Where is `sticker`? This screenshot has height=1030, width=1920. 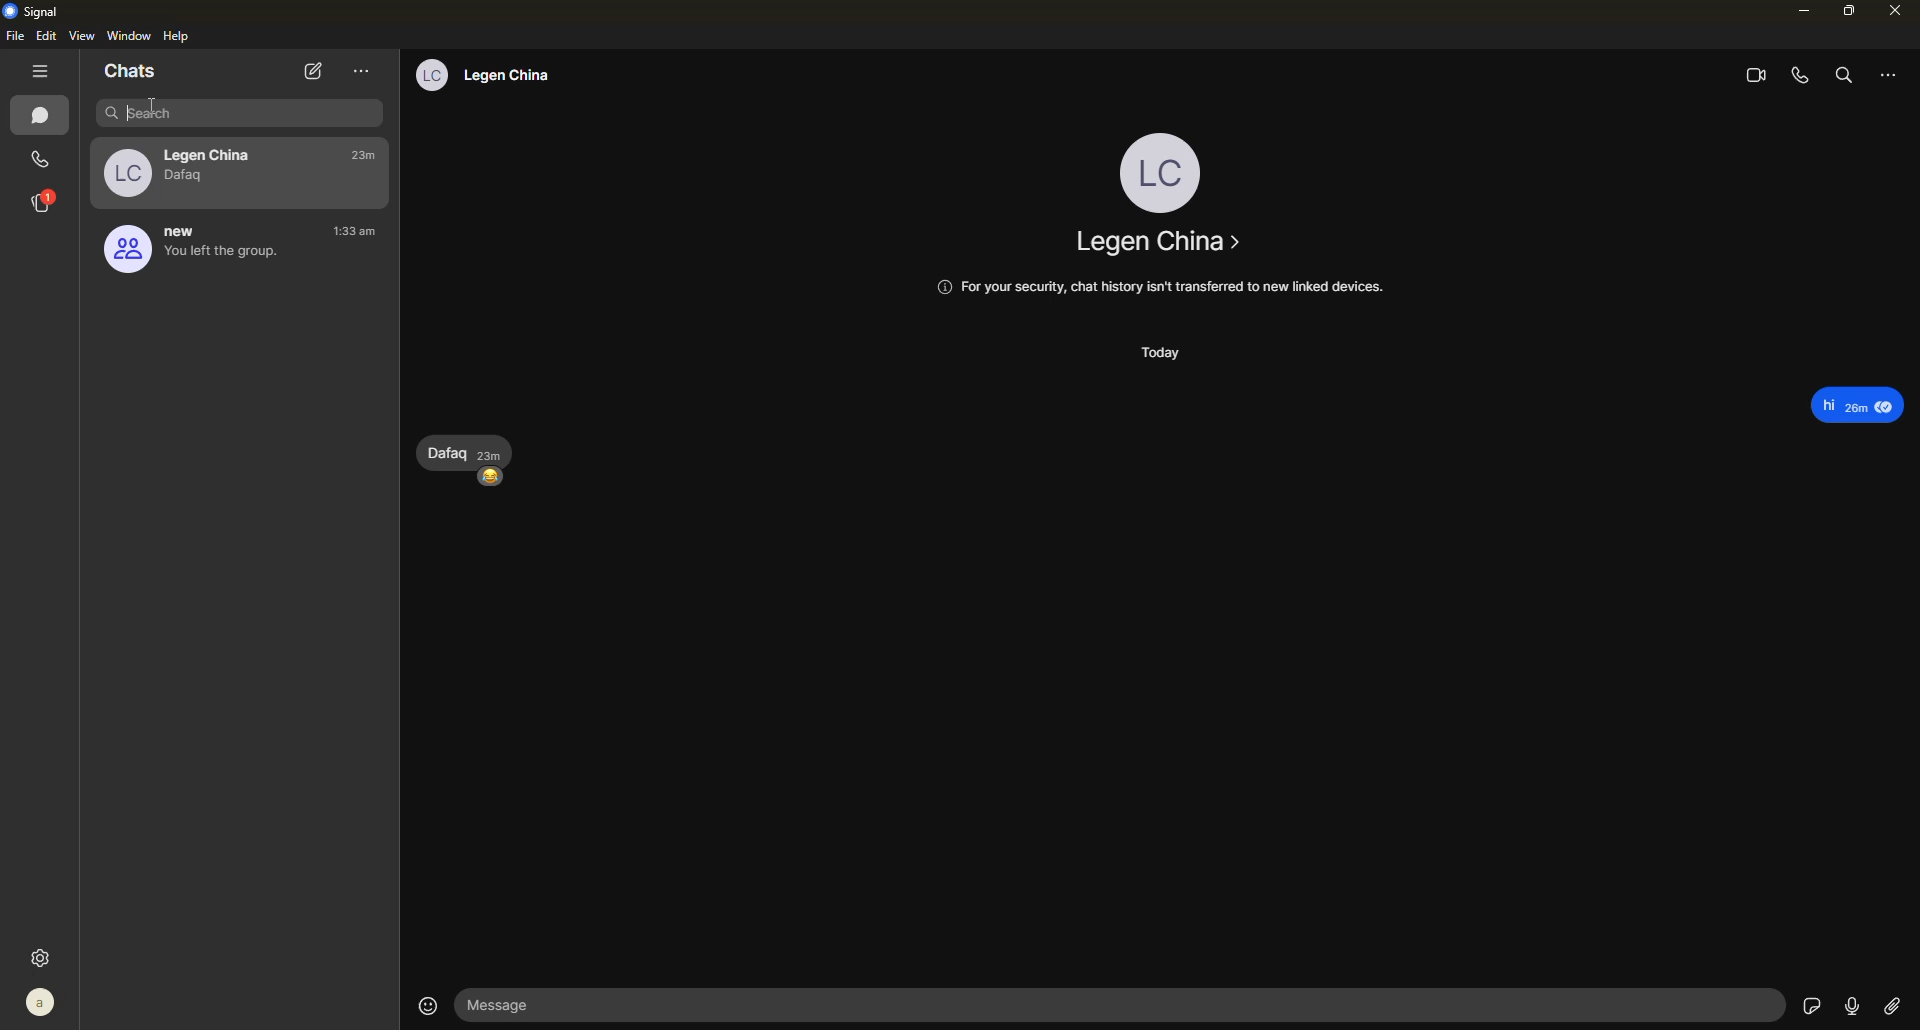
sticker is located at coordinates (1808, 1004).